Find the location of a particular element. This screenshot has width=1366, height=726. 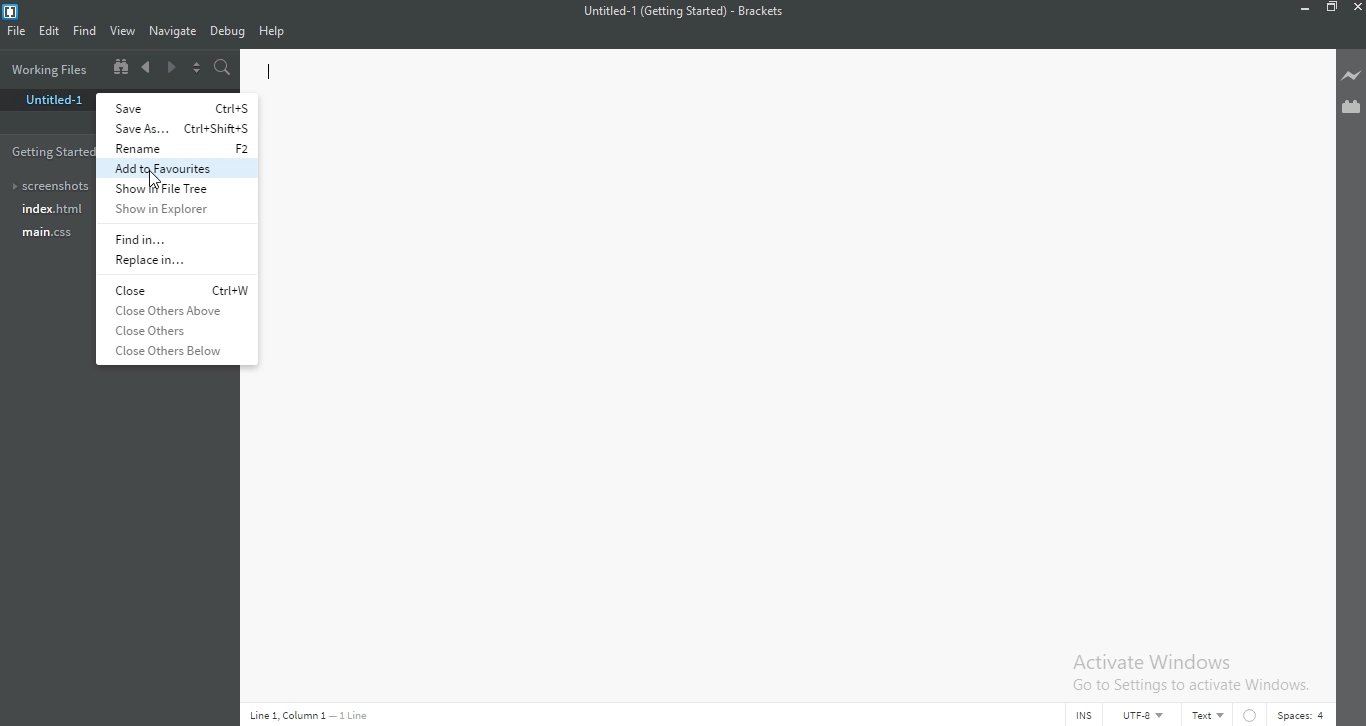

Previous document is located at coordinates (149, 69).